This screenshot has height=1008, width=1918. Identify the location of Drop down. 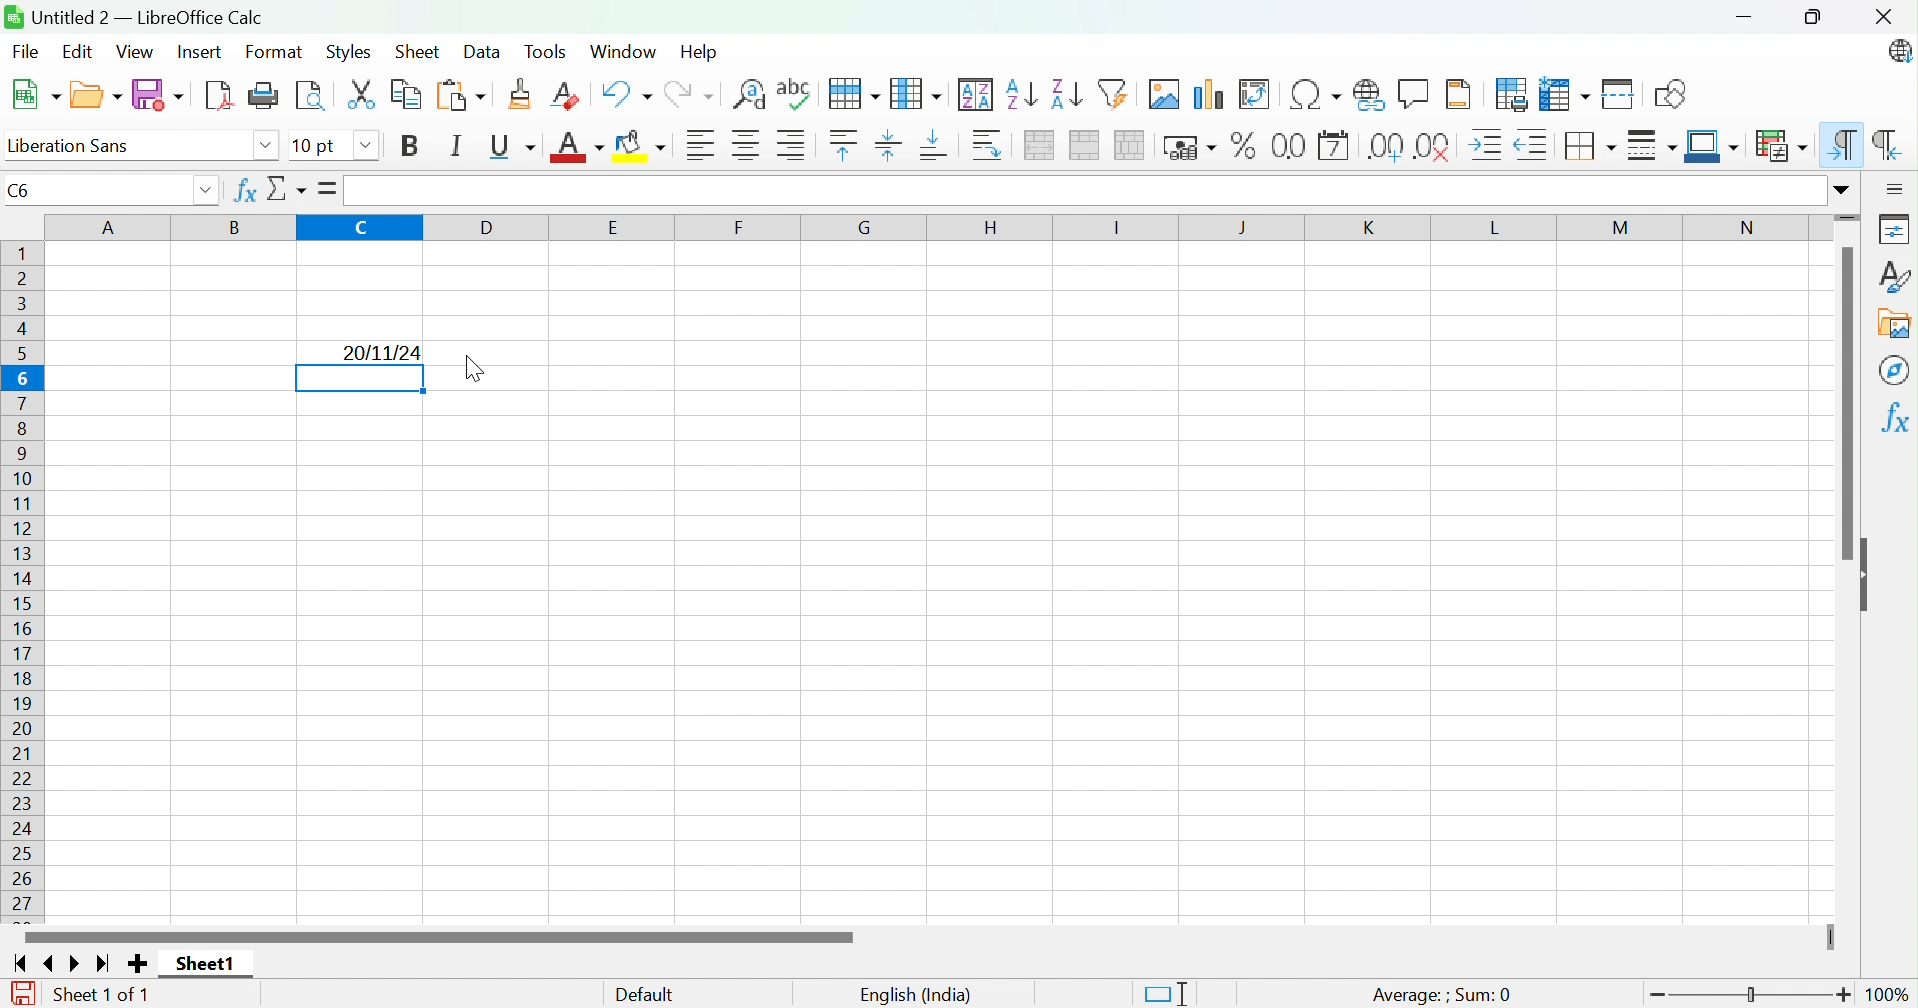
(204, 192).